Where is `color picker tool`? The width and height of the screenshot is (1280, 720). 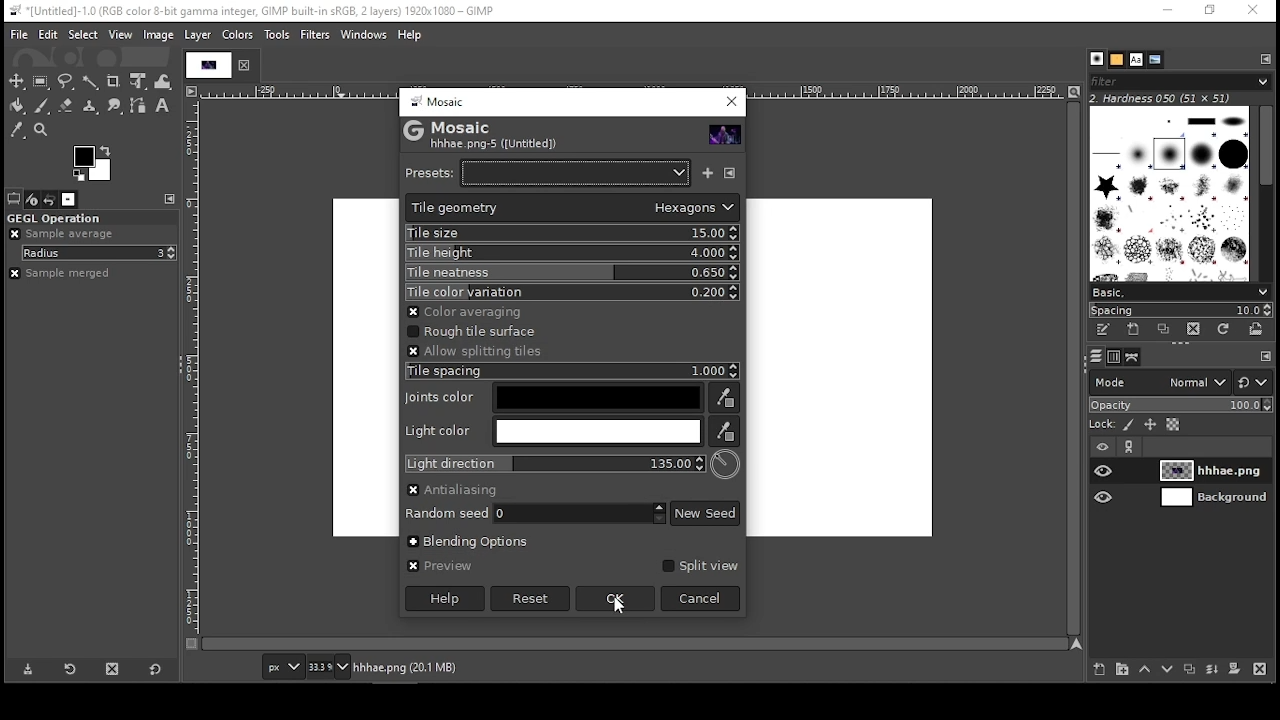 color picker tool is located at coordinates (17, 131).